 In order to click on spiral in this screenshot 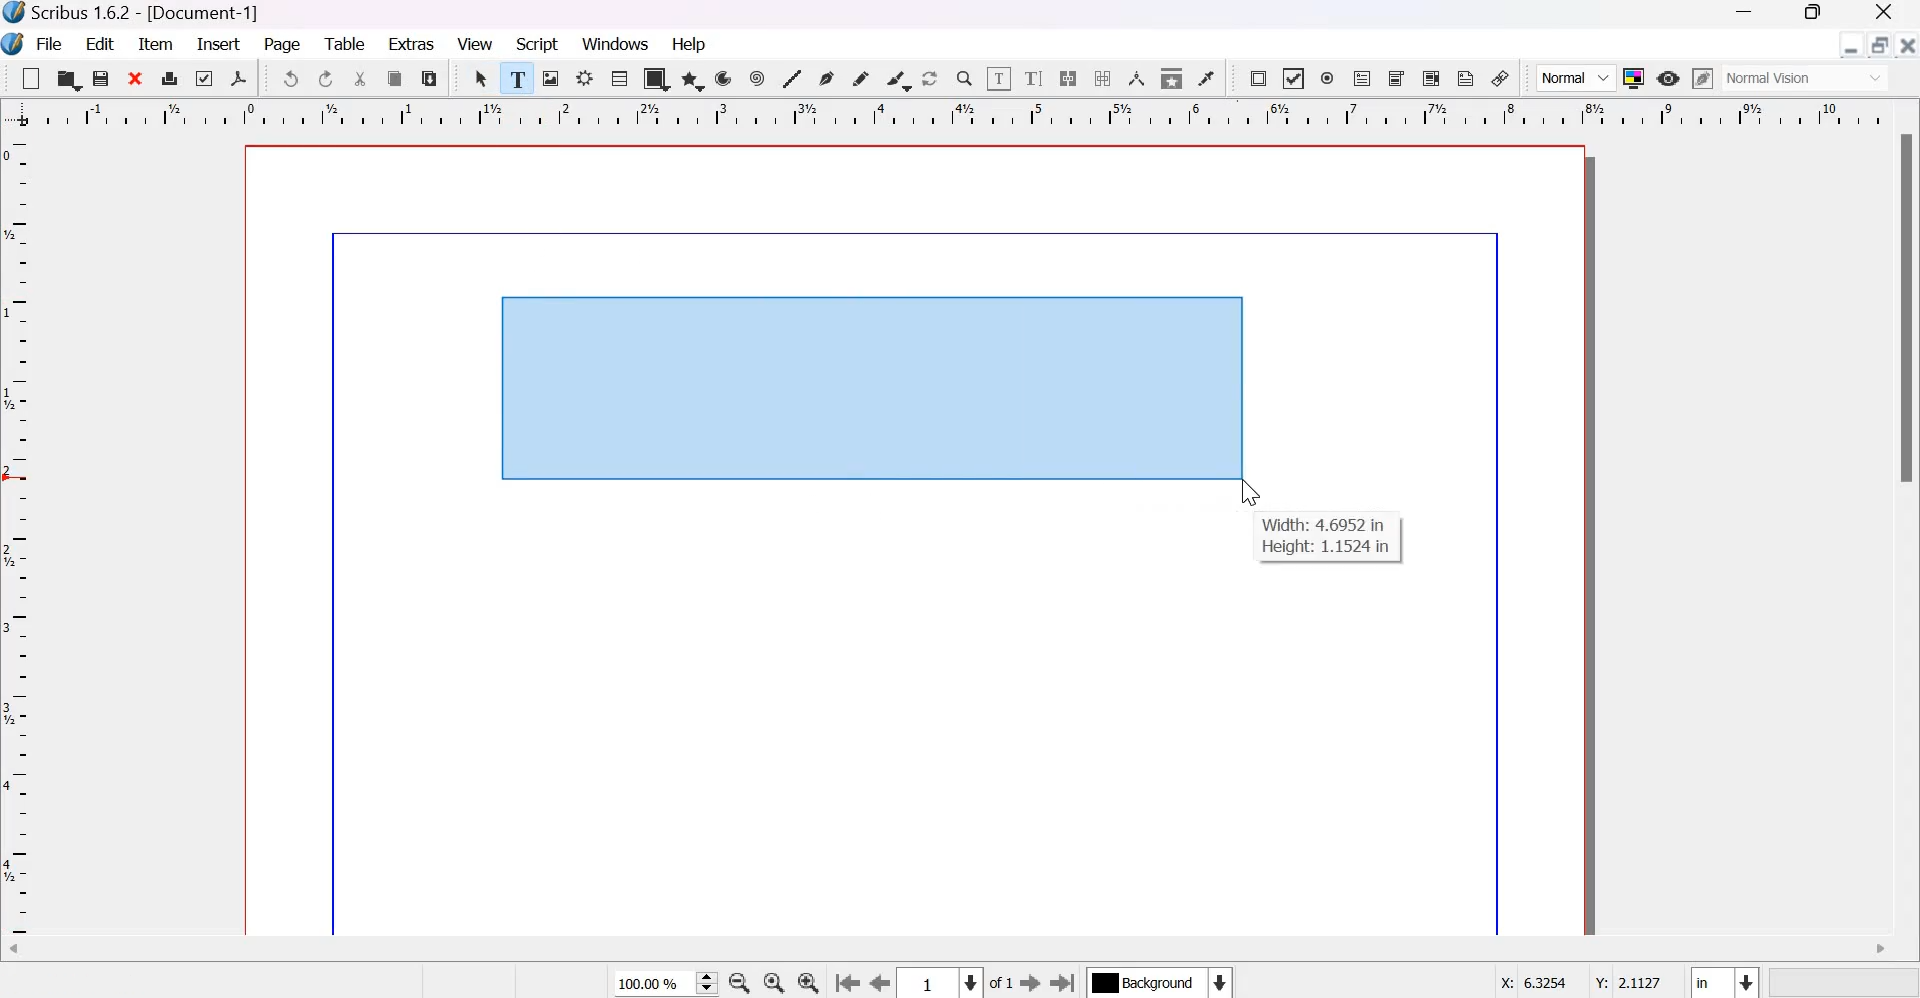, I will do `click(759, 78)`.